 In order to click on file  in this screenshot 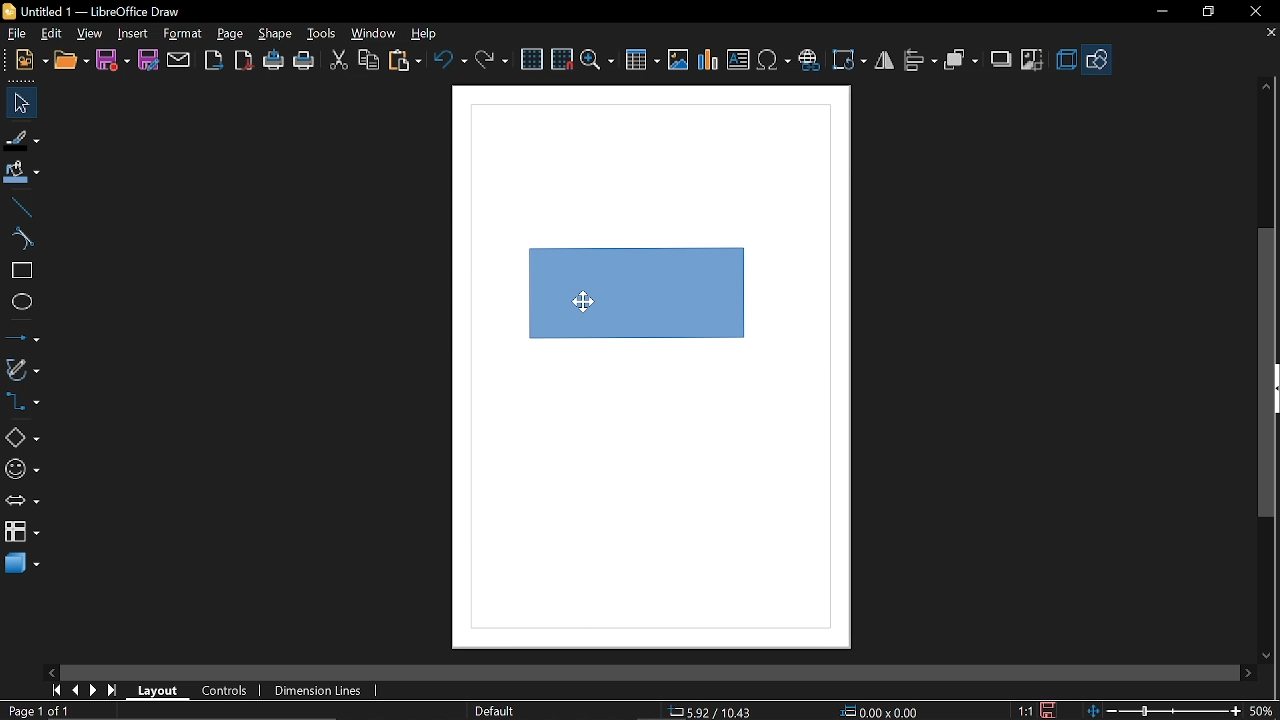, I will do `click(15, 34)`.